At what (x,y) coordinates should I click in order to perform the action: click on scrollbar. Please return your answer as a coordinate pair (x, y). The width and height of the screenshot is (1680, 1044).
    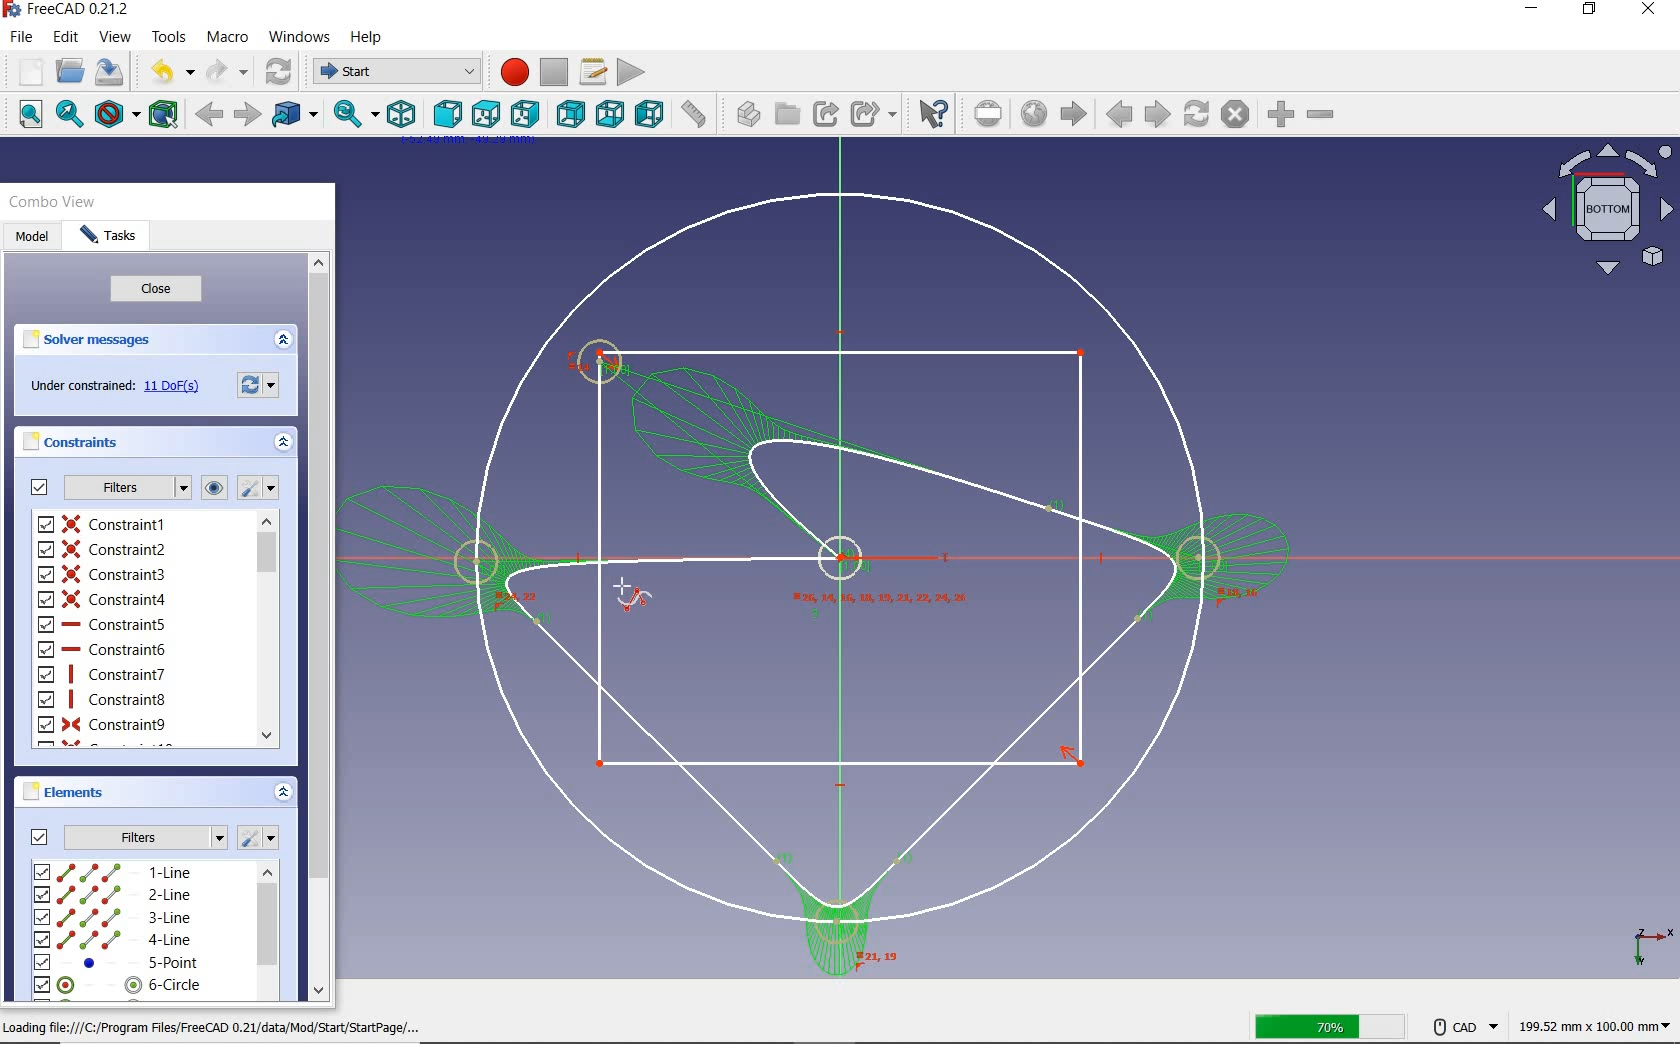
    Looking at the image, I should click on (267, 628).